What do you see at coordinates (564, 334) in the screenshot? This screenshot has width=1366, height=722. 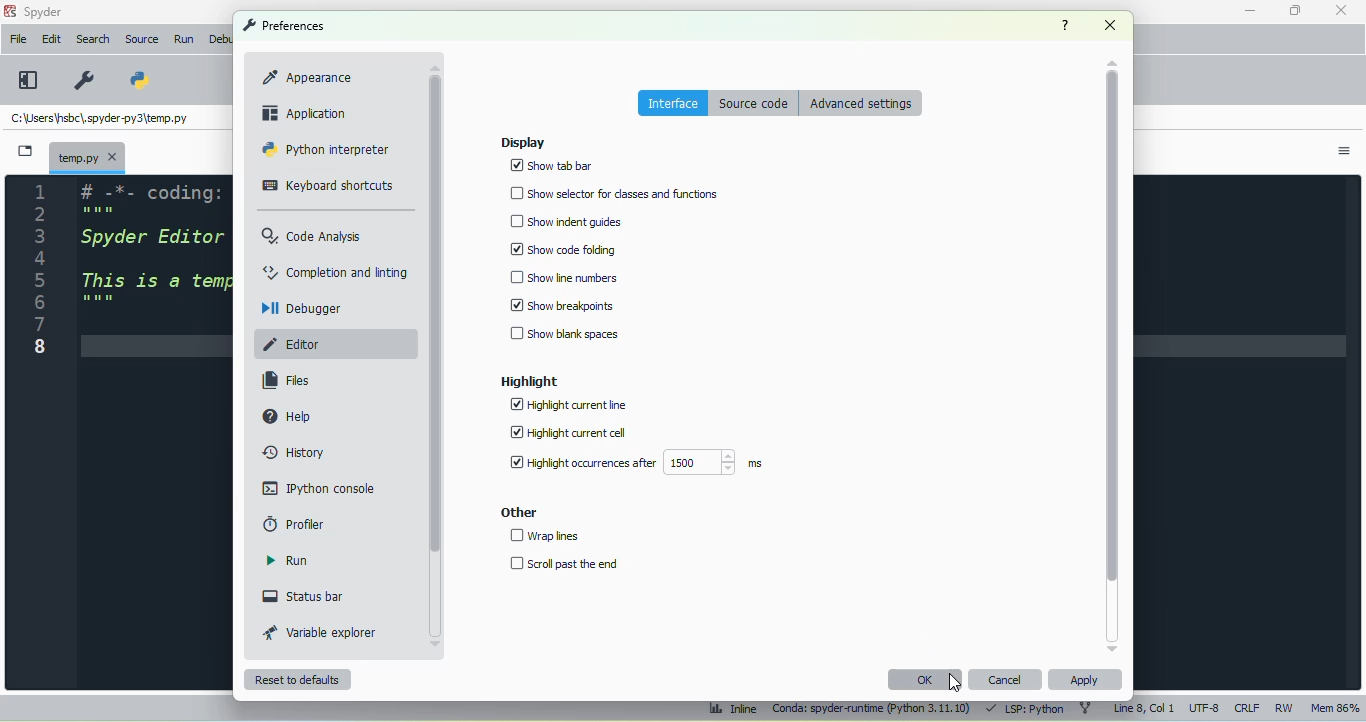 I see `show blank spaces` at bounding box center [564, 334].